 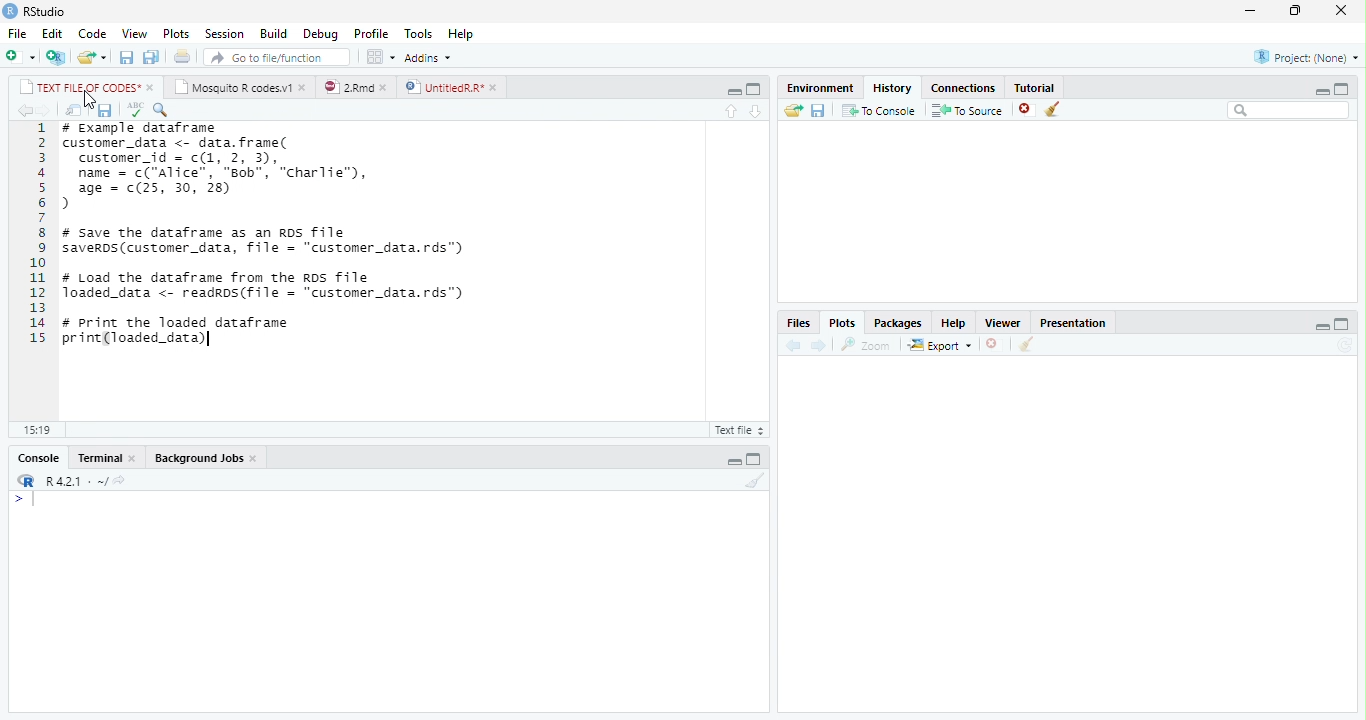 I want to click on Addins, so click(x=428, y=58).